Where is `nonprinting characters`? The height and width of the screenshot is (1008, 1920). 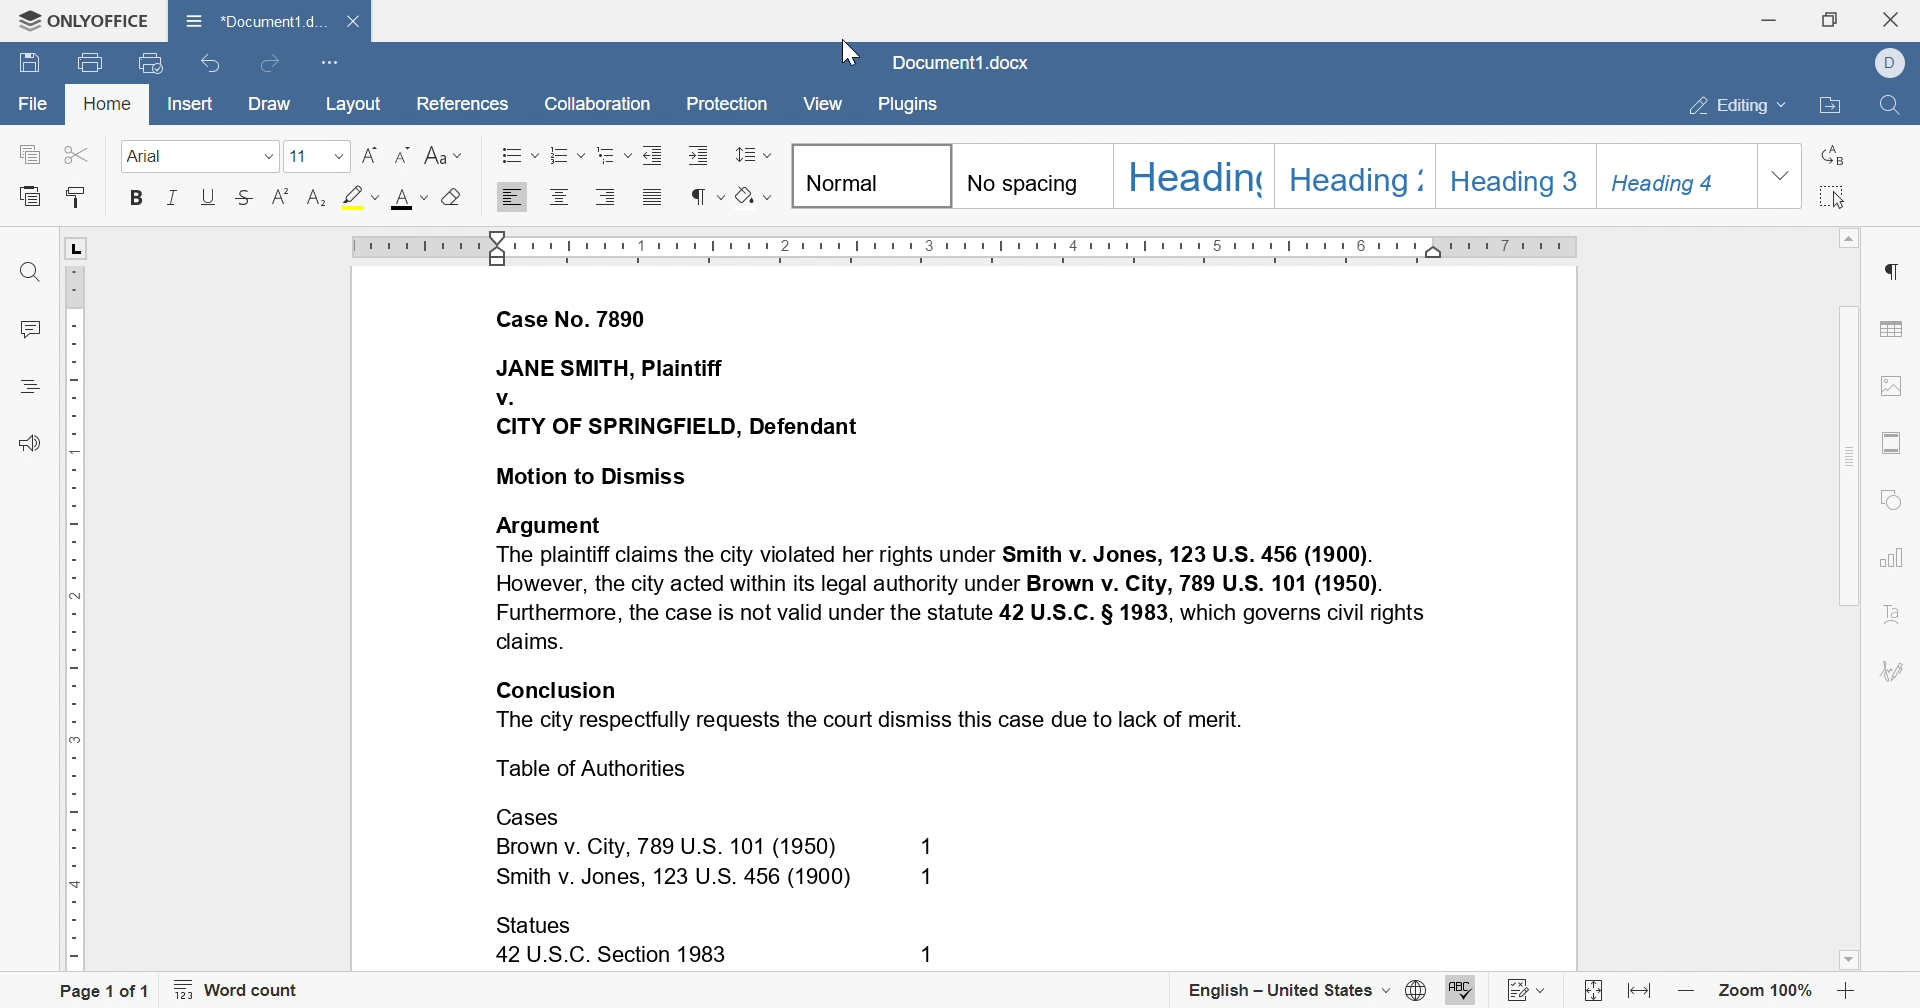
nonprinting characters is located at coordinates (707, 194).